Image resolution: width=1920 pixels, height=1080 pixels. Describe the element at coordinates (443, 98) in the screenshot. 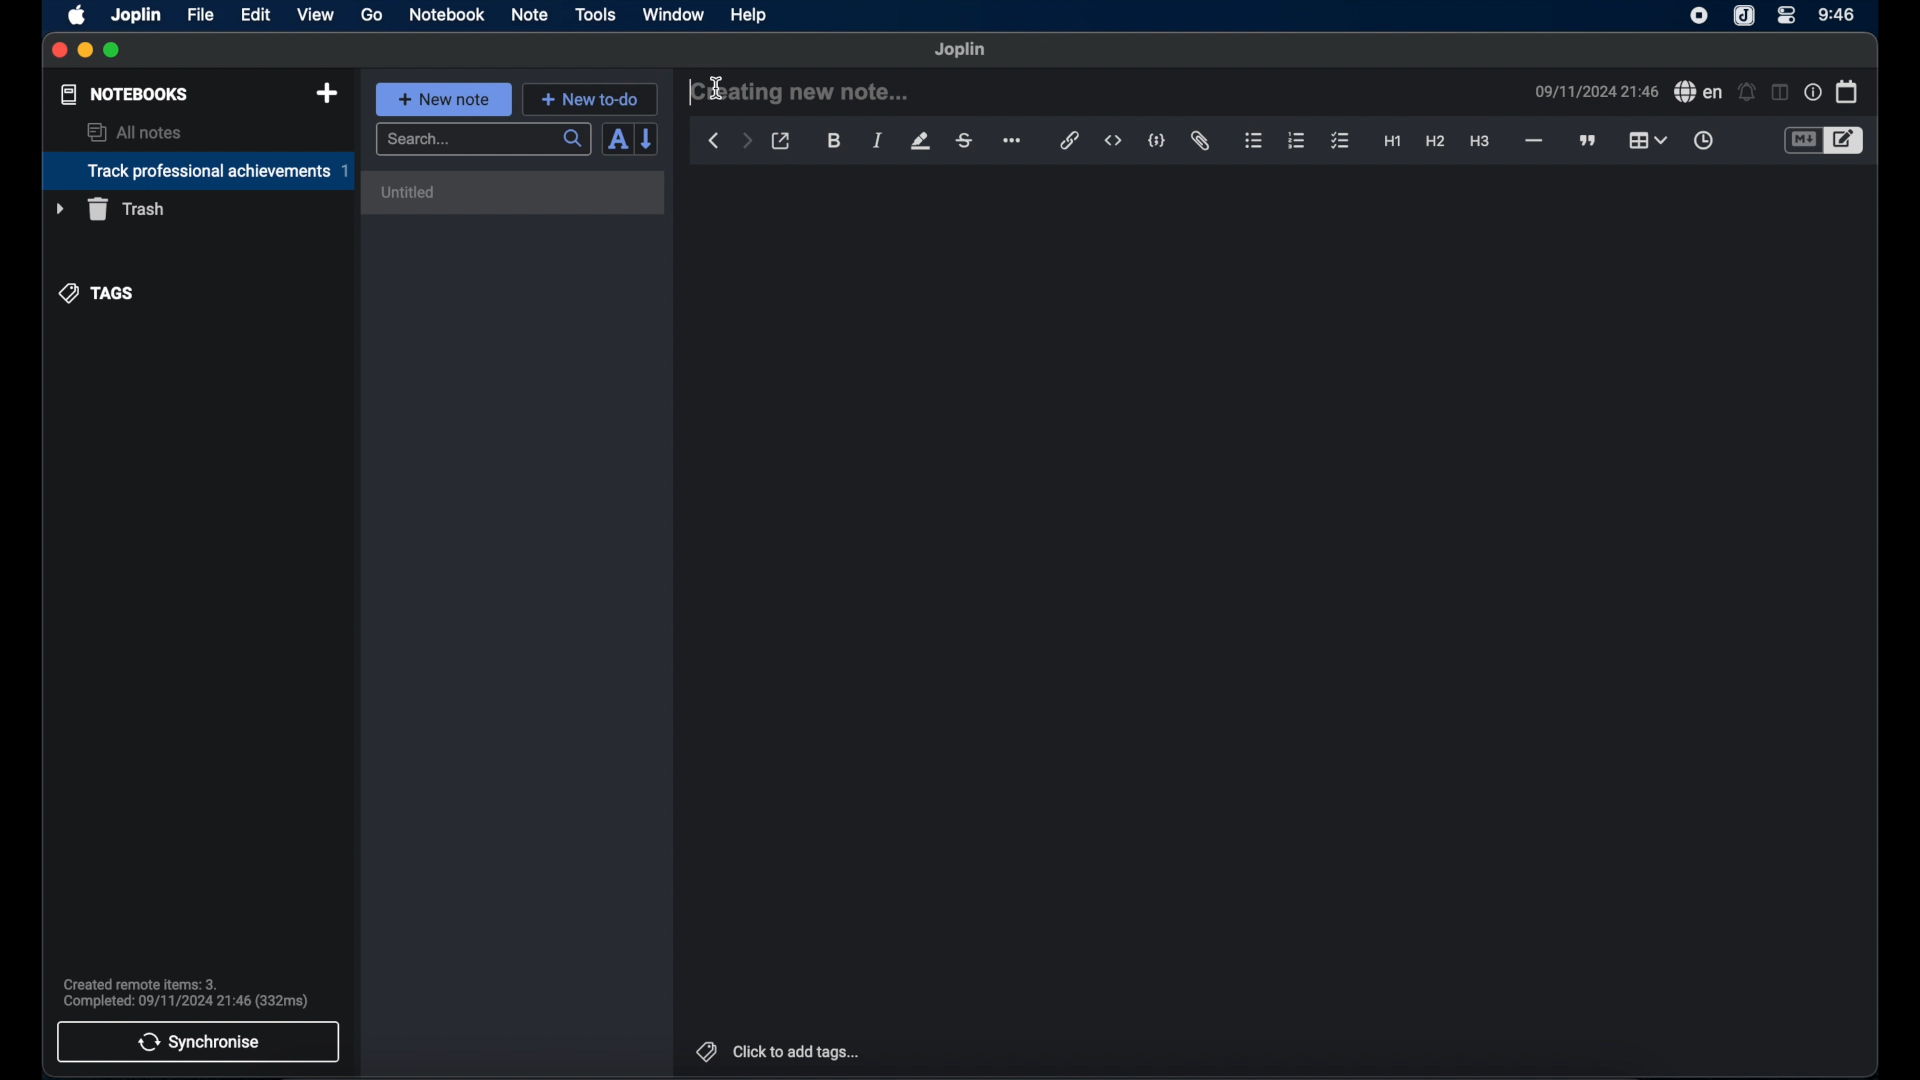

I see `new note` at that location.